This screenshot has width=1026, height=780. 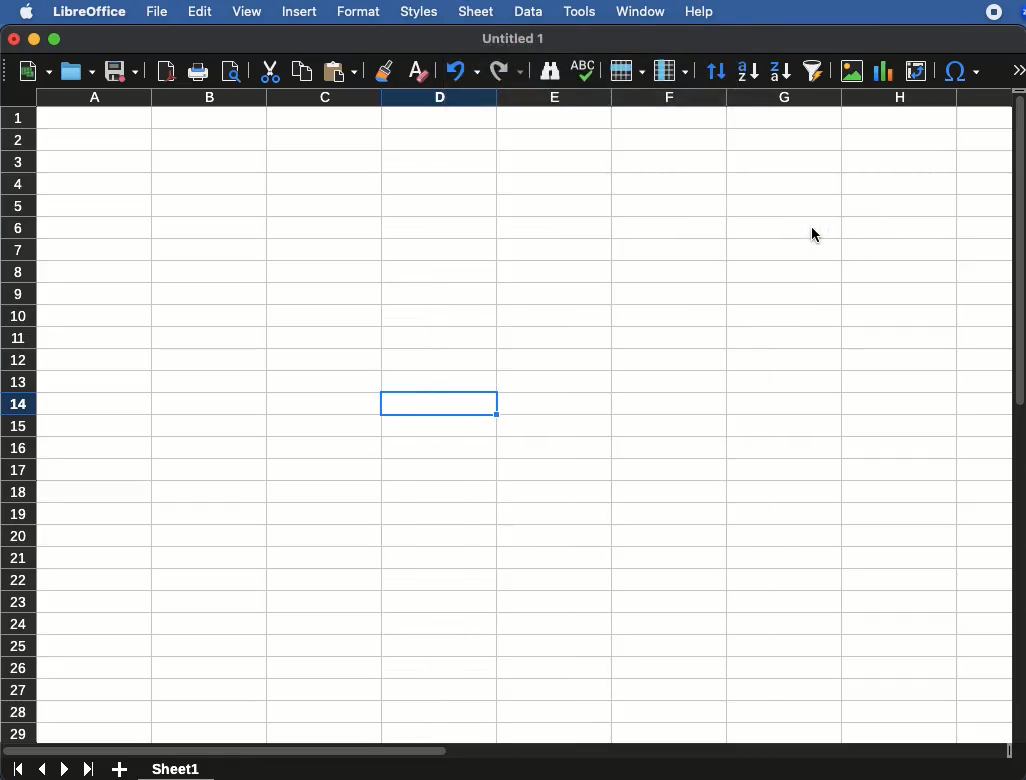 What do you see at coordinates (244, 14) in the screenshot?
I see `view` at bounding box center [244, 14].